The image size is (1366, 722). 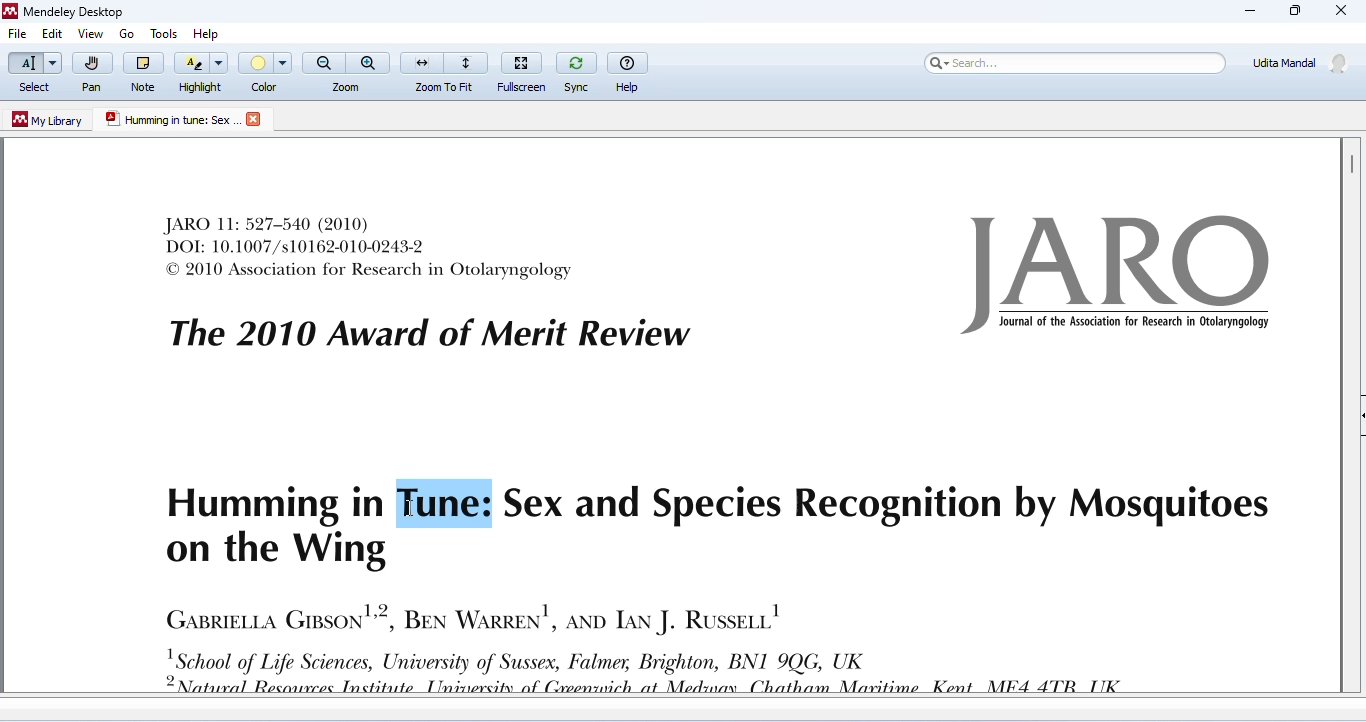 I want to click on “School of Life Sciences, University of Sussex, Falmer, Brighton, BN1 9QG, UK, so click(x=662, y=671).